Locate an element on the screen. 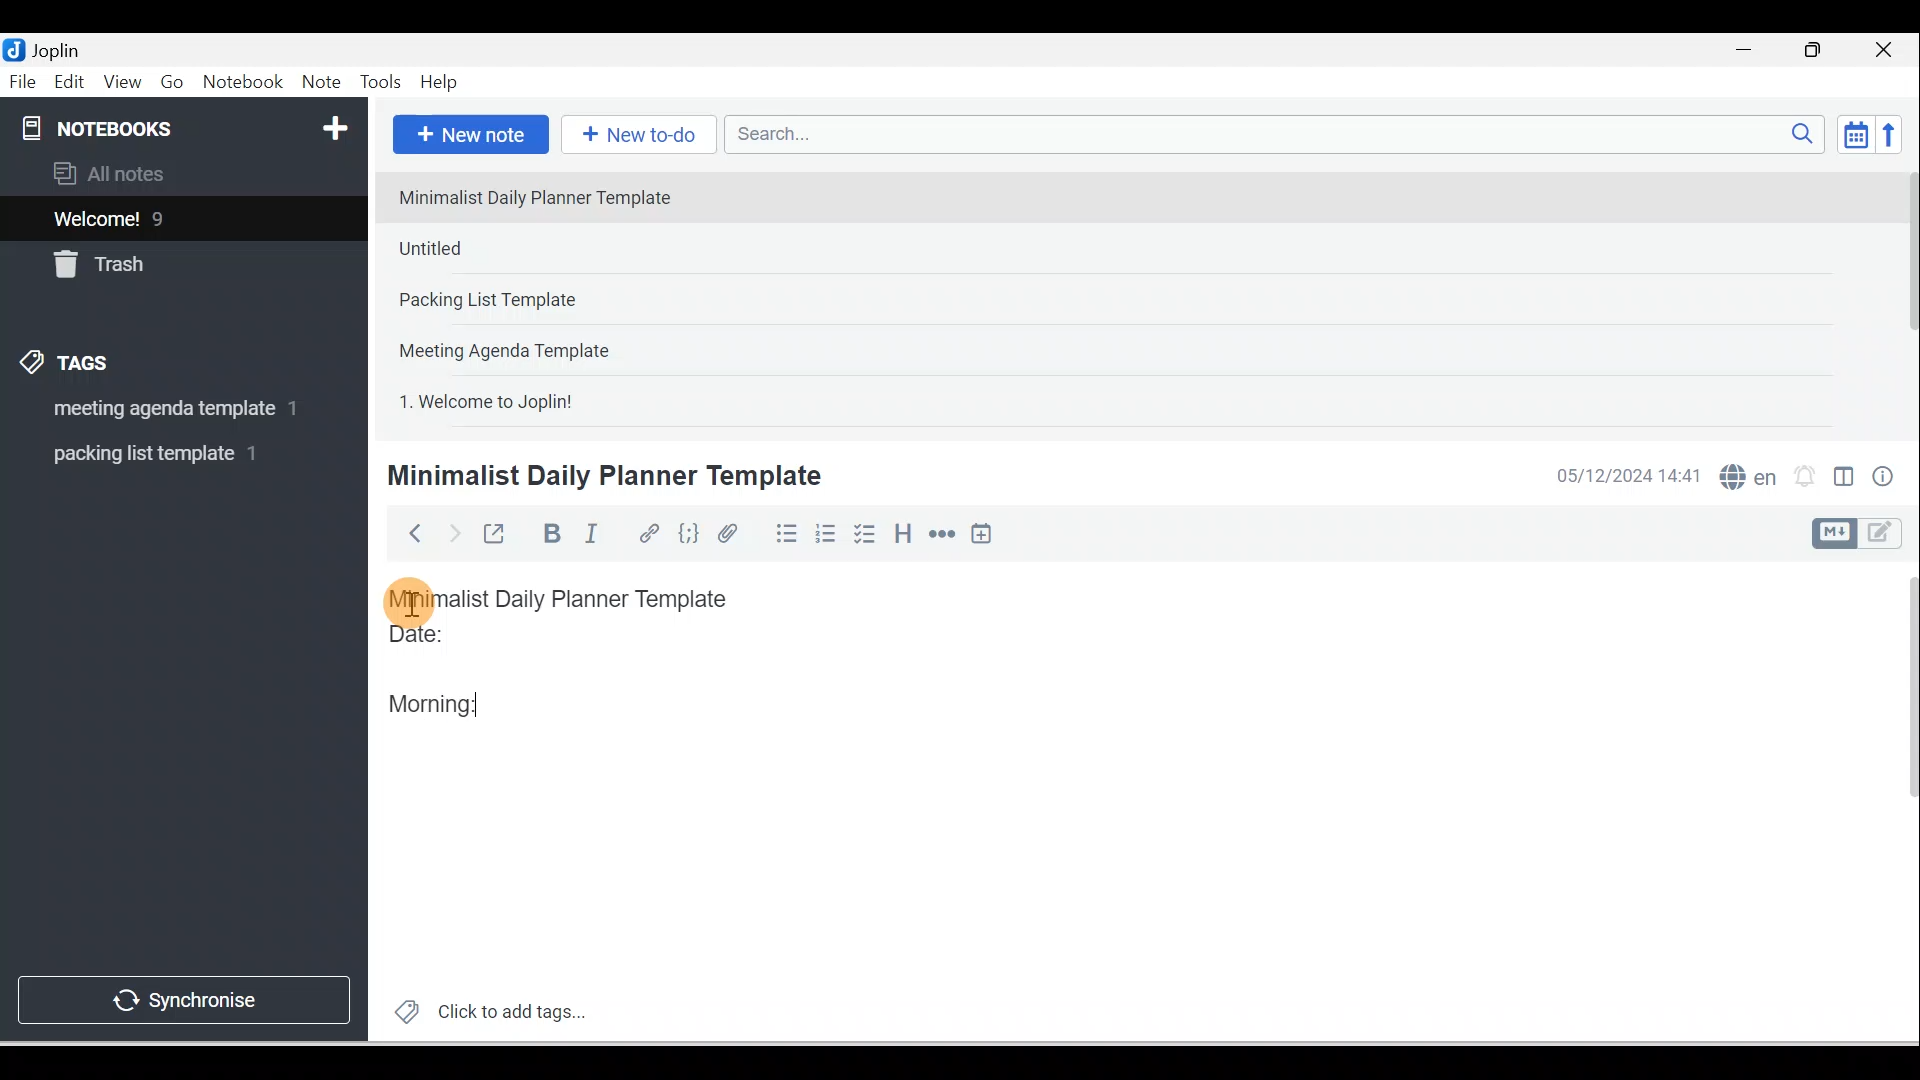  Horizontal rule is located at coordinates (944, 534).